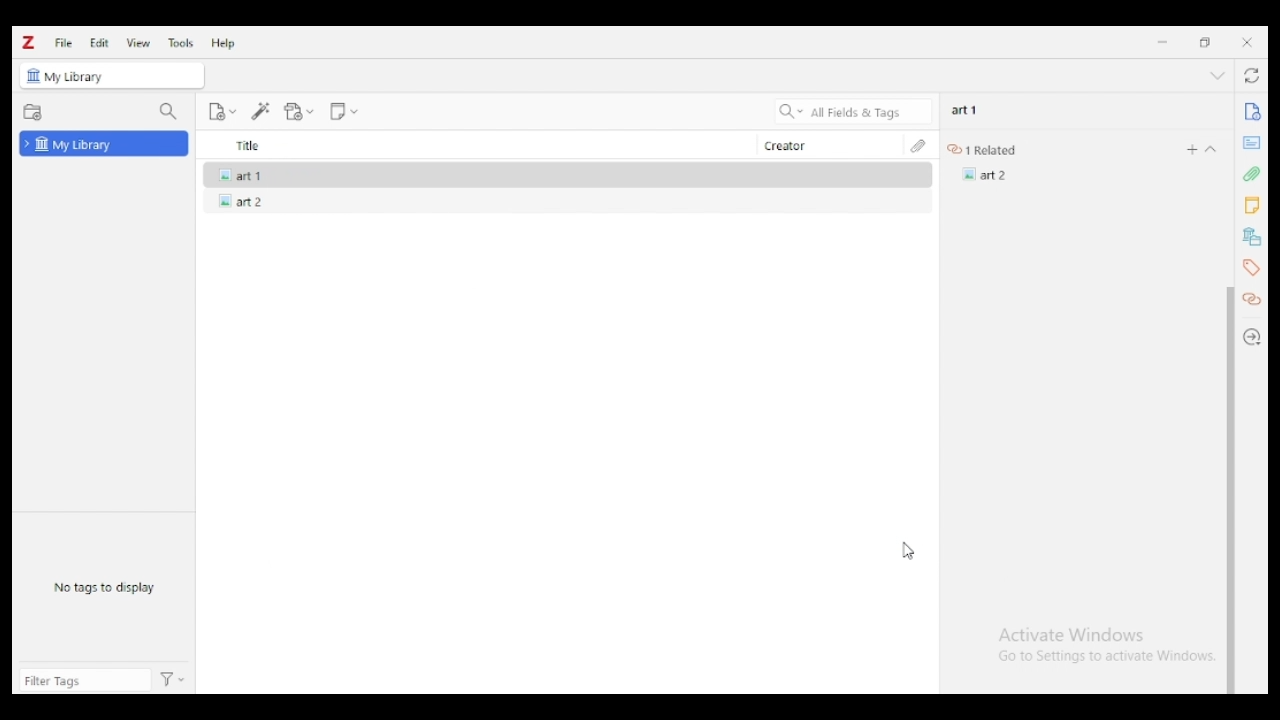 Image resolution: width=1280 pixels, height=720 pixels. Describe the element at coordinates (908, 549) in the screenshot. I see `cursor` at that location.